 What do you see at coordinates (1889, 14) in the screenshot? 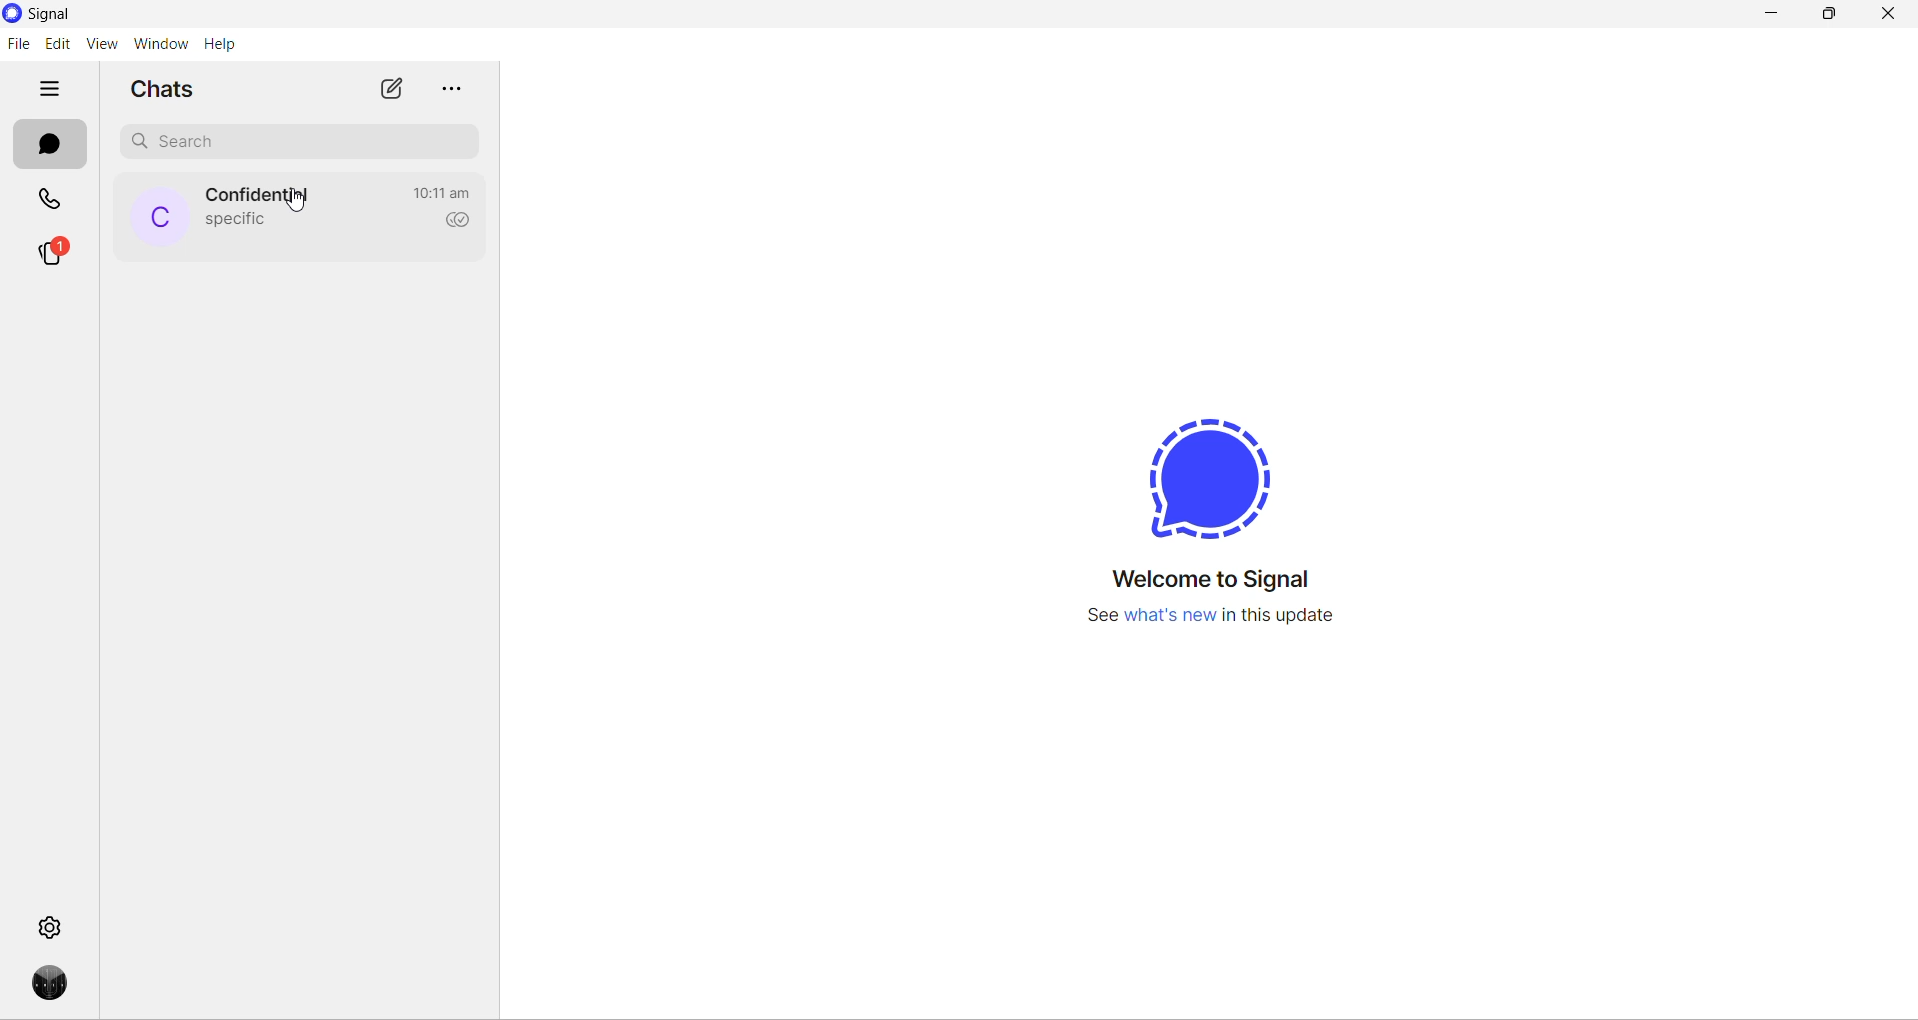
I see `close` at bounding box center [1889, 14].